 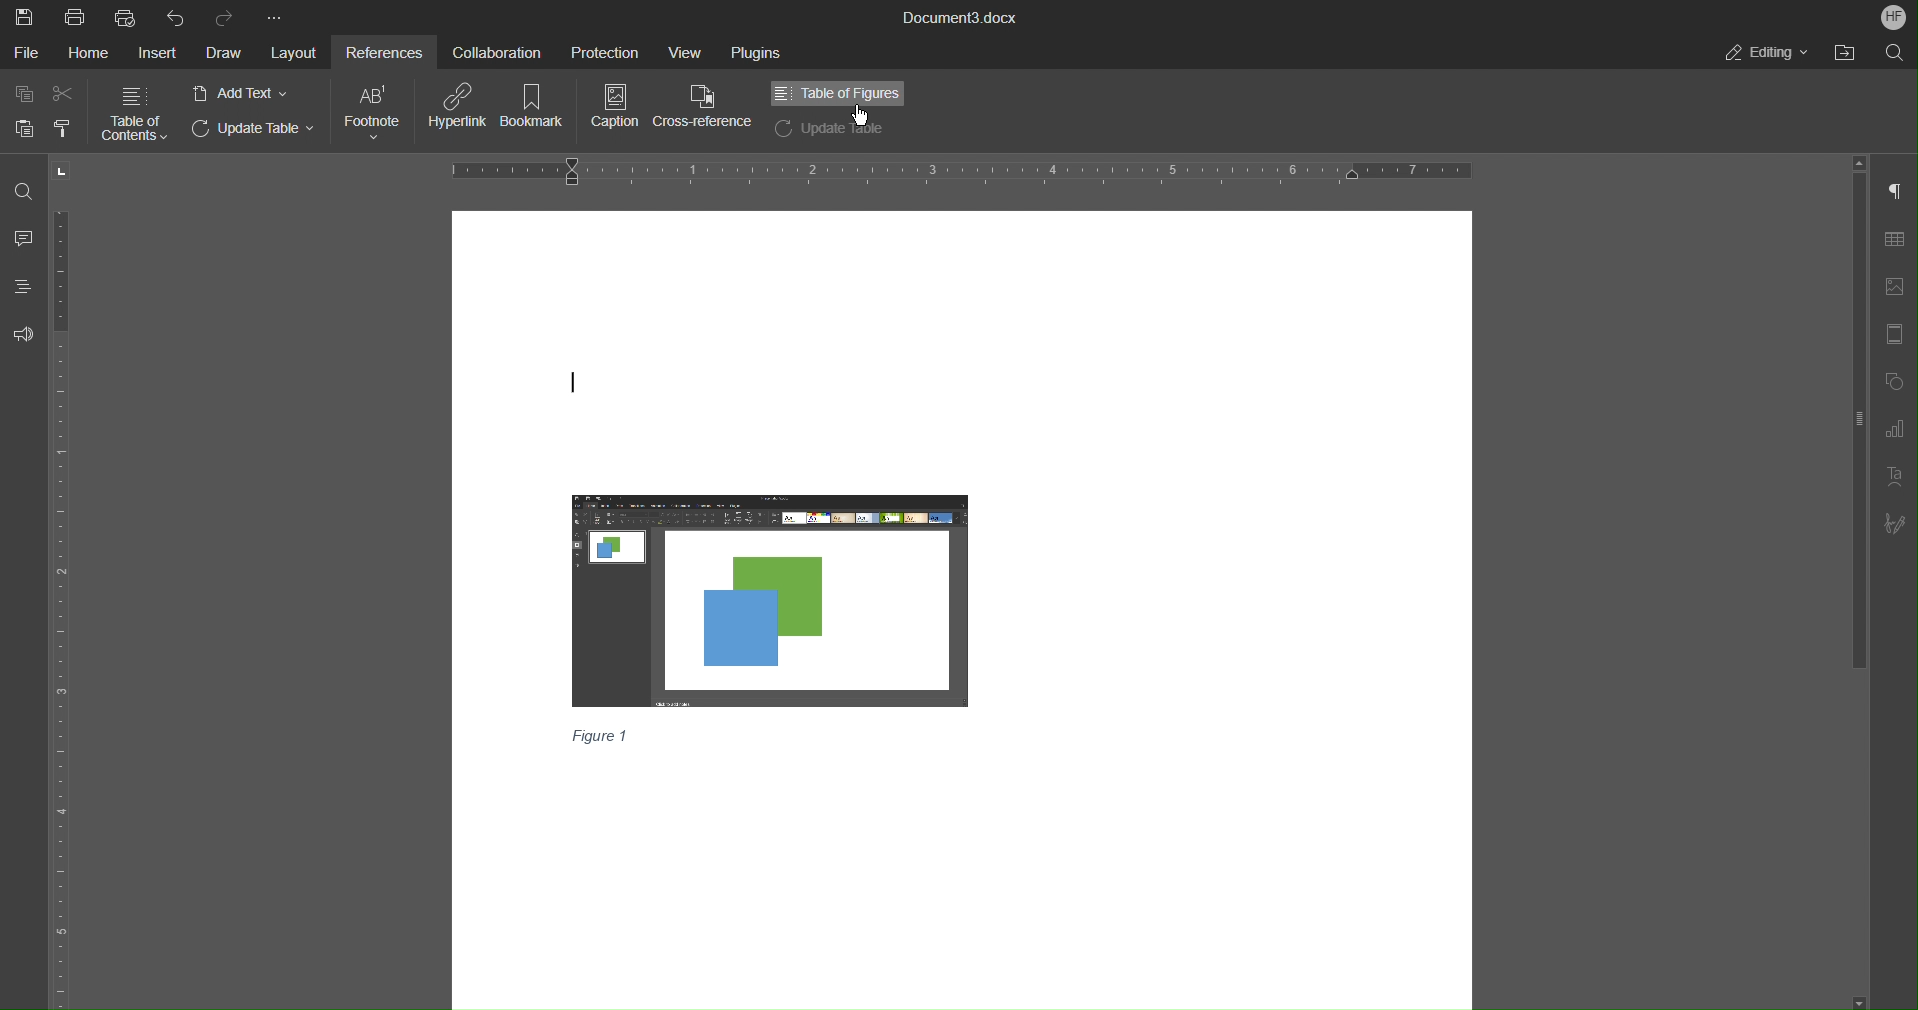 I want to click on Graph Settings, so click(x=1896, y=431).